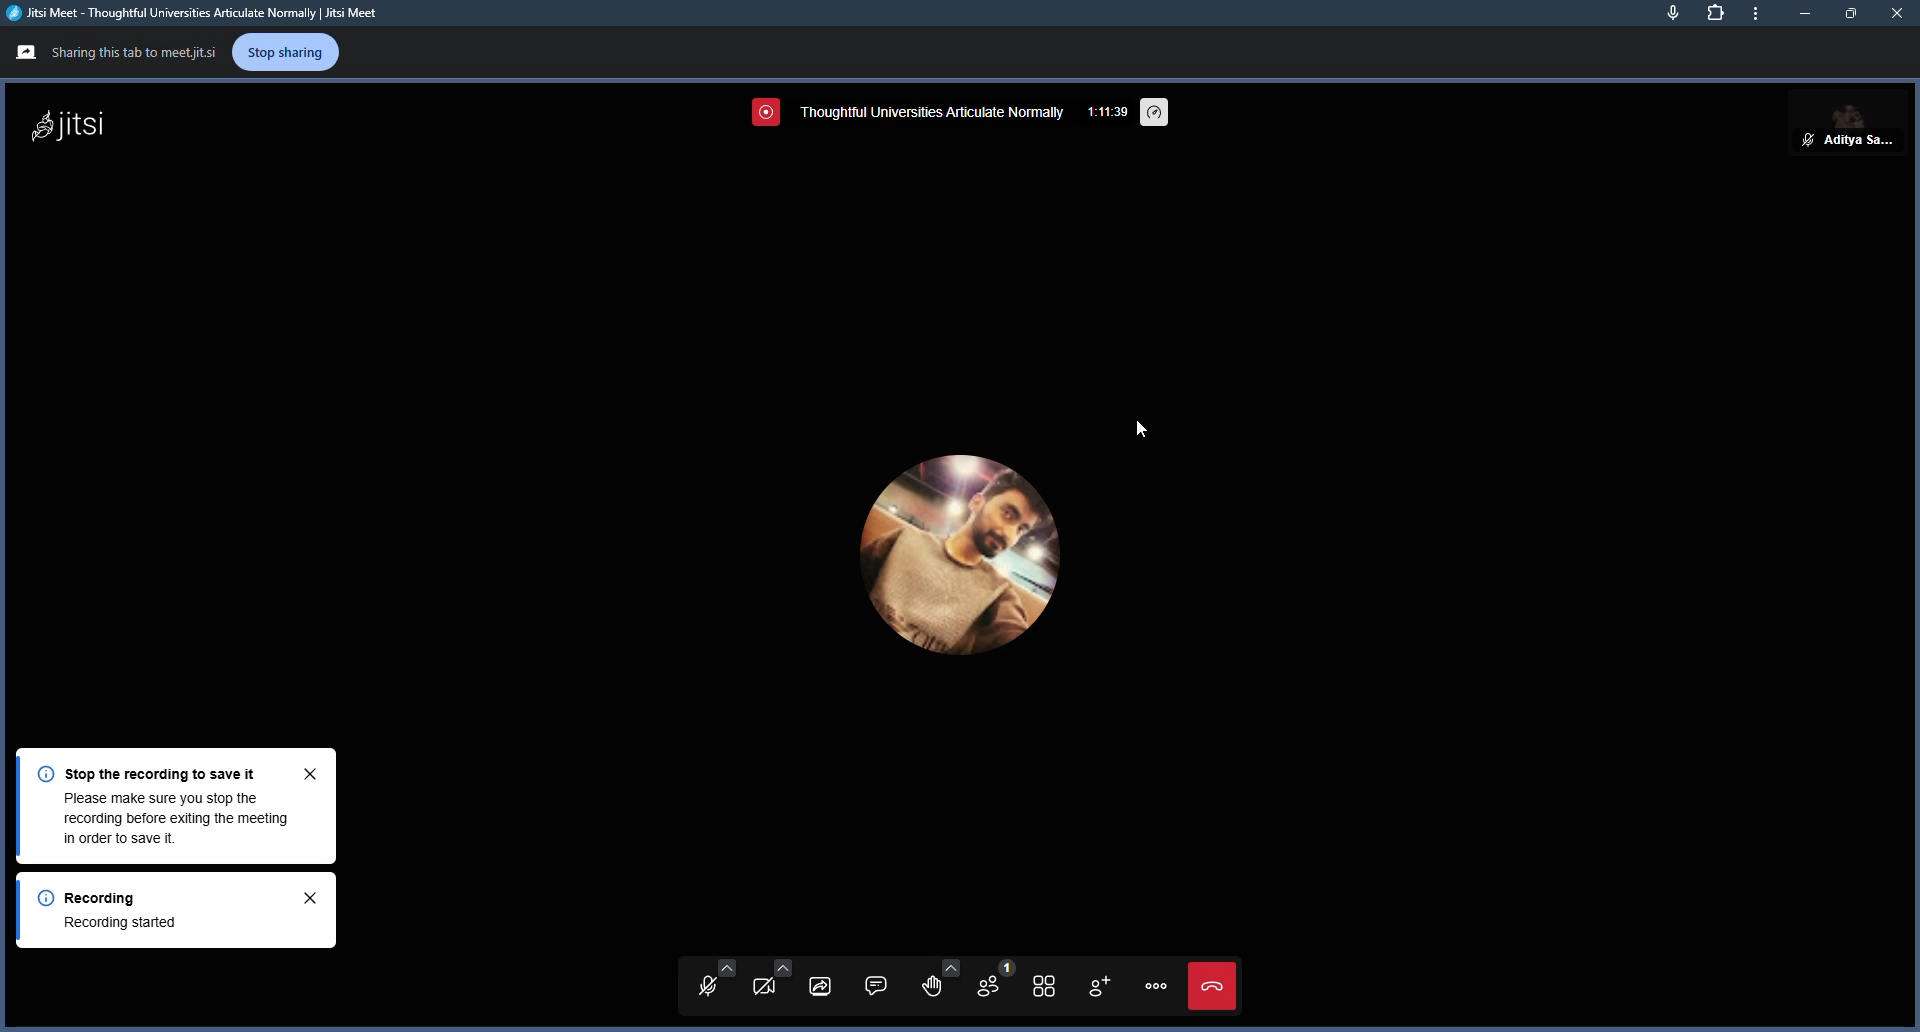 Image resolution: width=1920 pixels, height=1032 pixels. What do you see at coordinates (1107, 115) in the screenshot?
I see `1:11:28` at bounding box center [1107, 115].